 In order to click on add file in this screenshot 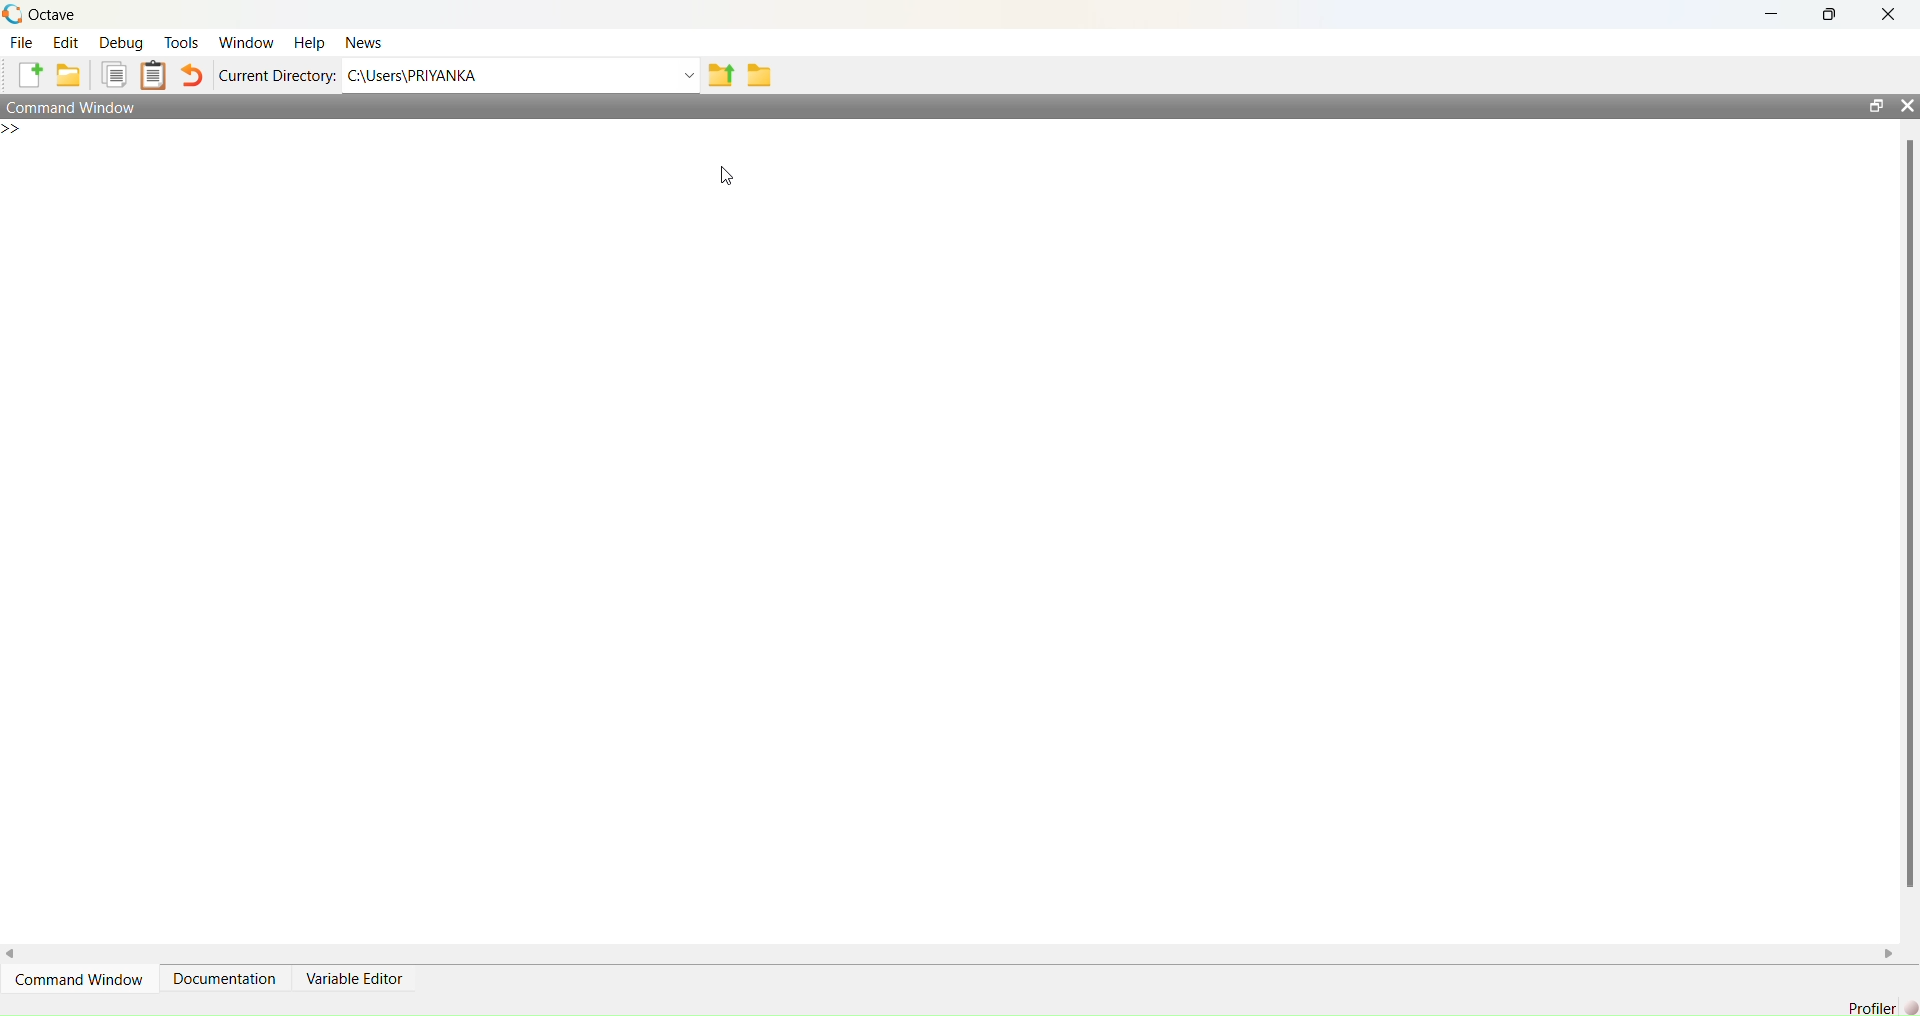, I will do `click(30, 75)`.